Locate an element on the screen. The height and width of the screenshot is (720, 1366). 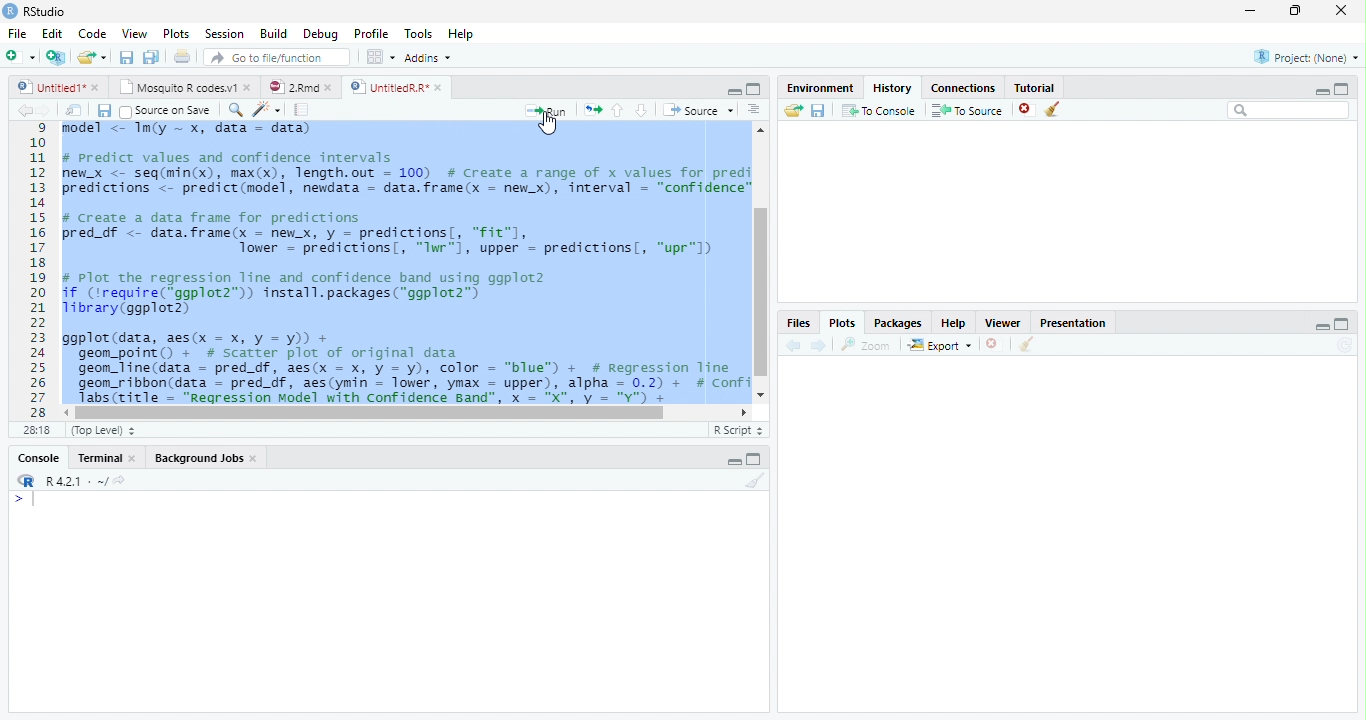
Help is located at coordinates (462, 35).